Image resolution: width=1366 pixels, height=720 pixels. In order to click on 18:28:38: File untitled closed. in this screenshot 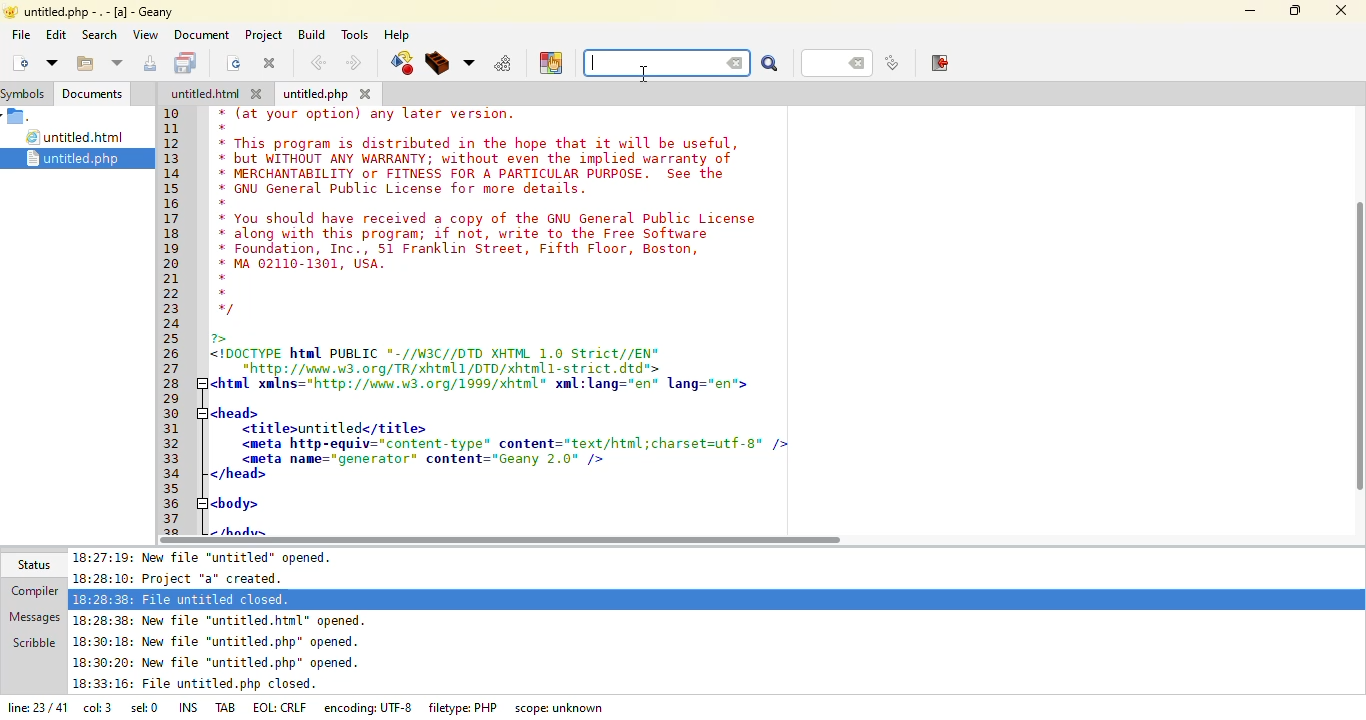, I will do `click(183, 598)`.